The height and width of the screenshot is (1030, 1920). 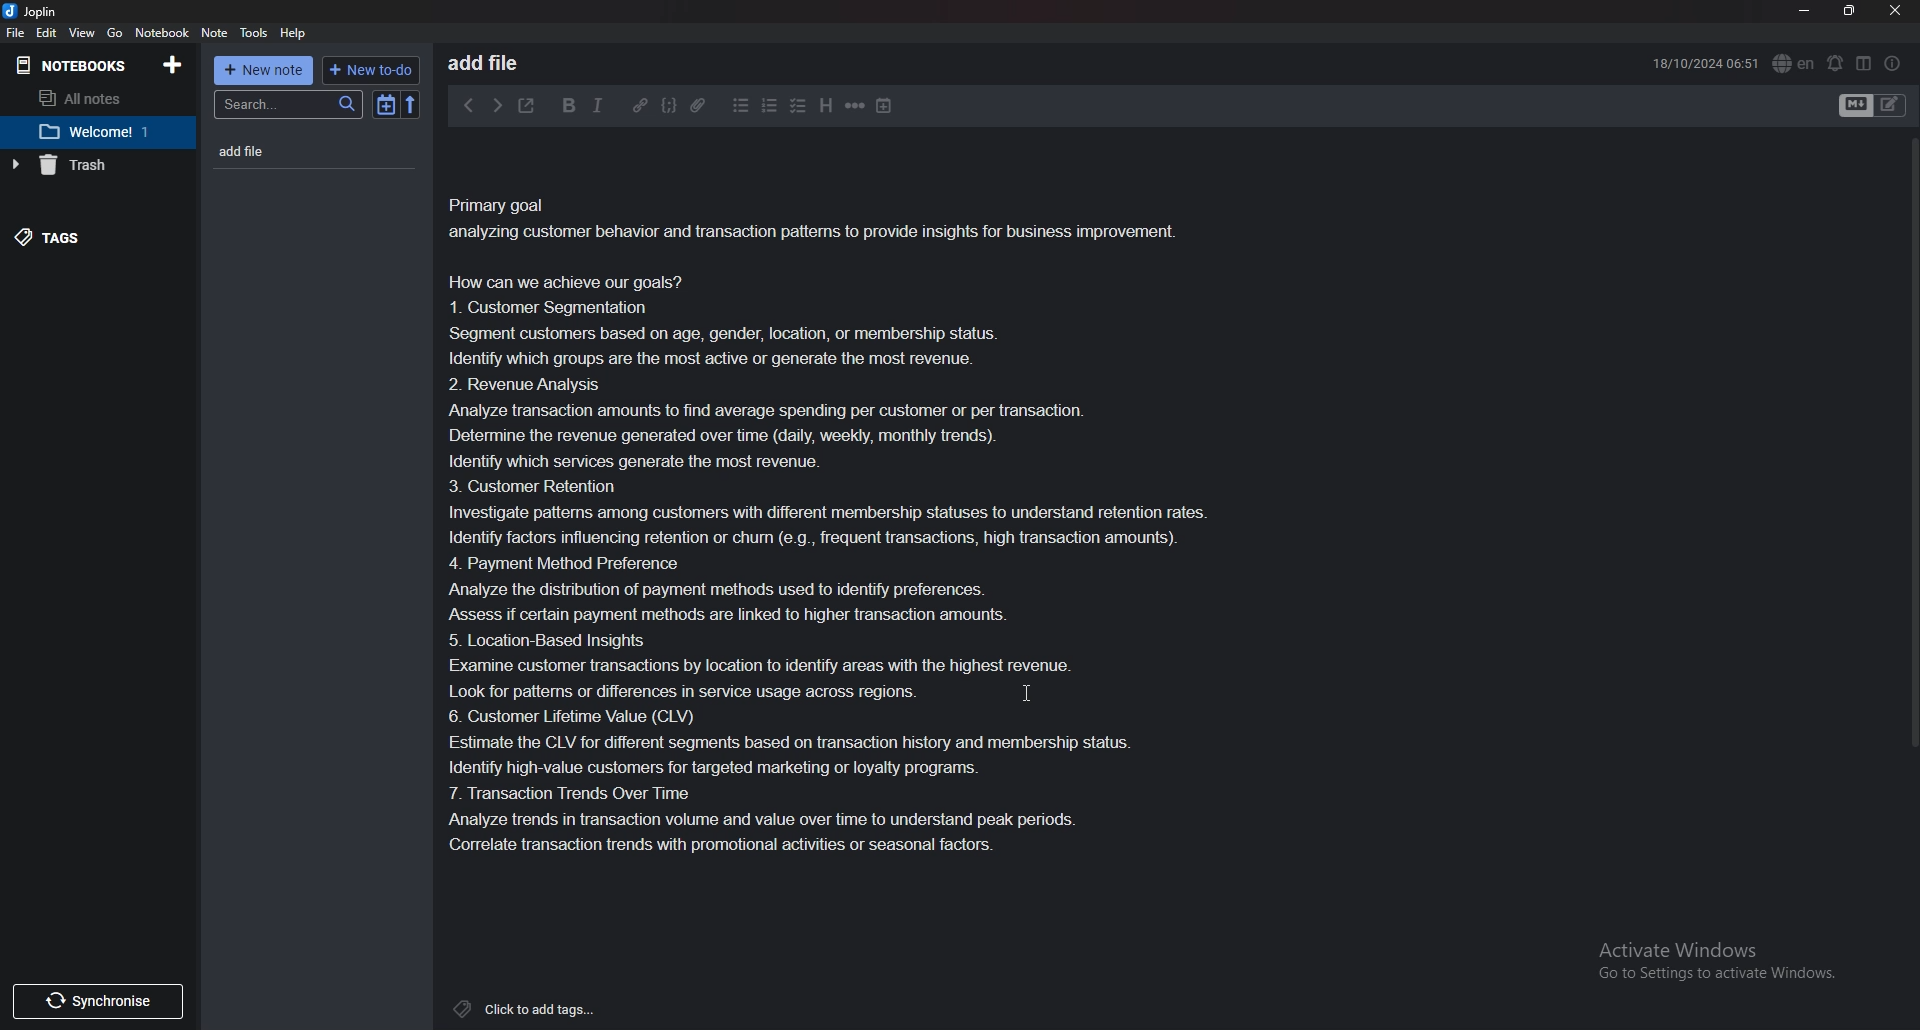 I want to click on Horizontal rule, so click(x=854, y=108).